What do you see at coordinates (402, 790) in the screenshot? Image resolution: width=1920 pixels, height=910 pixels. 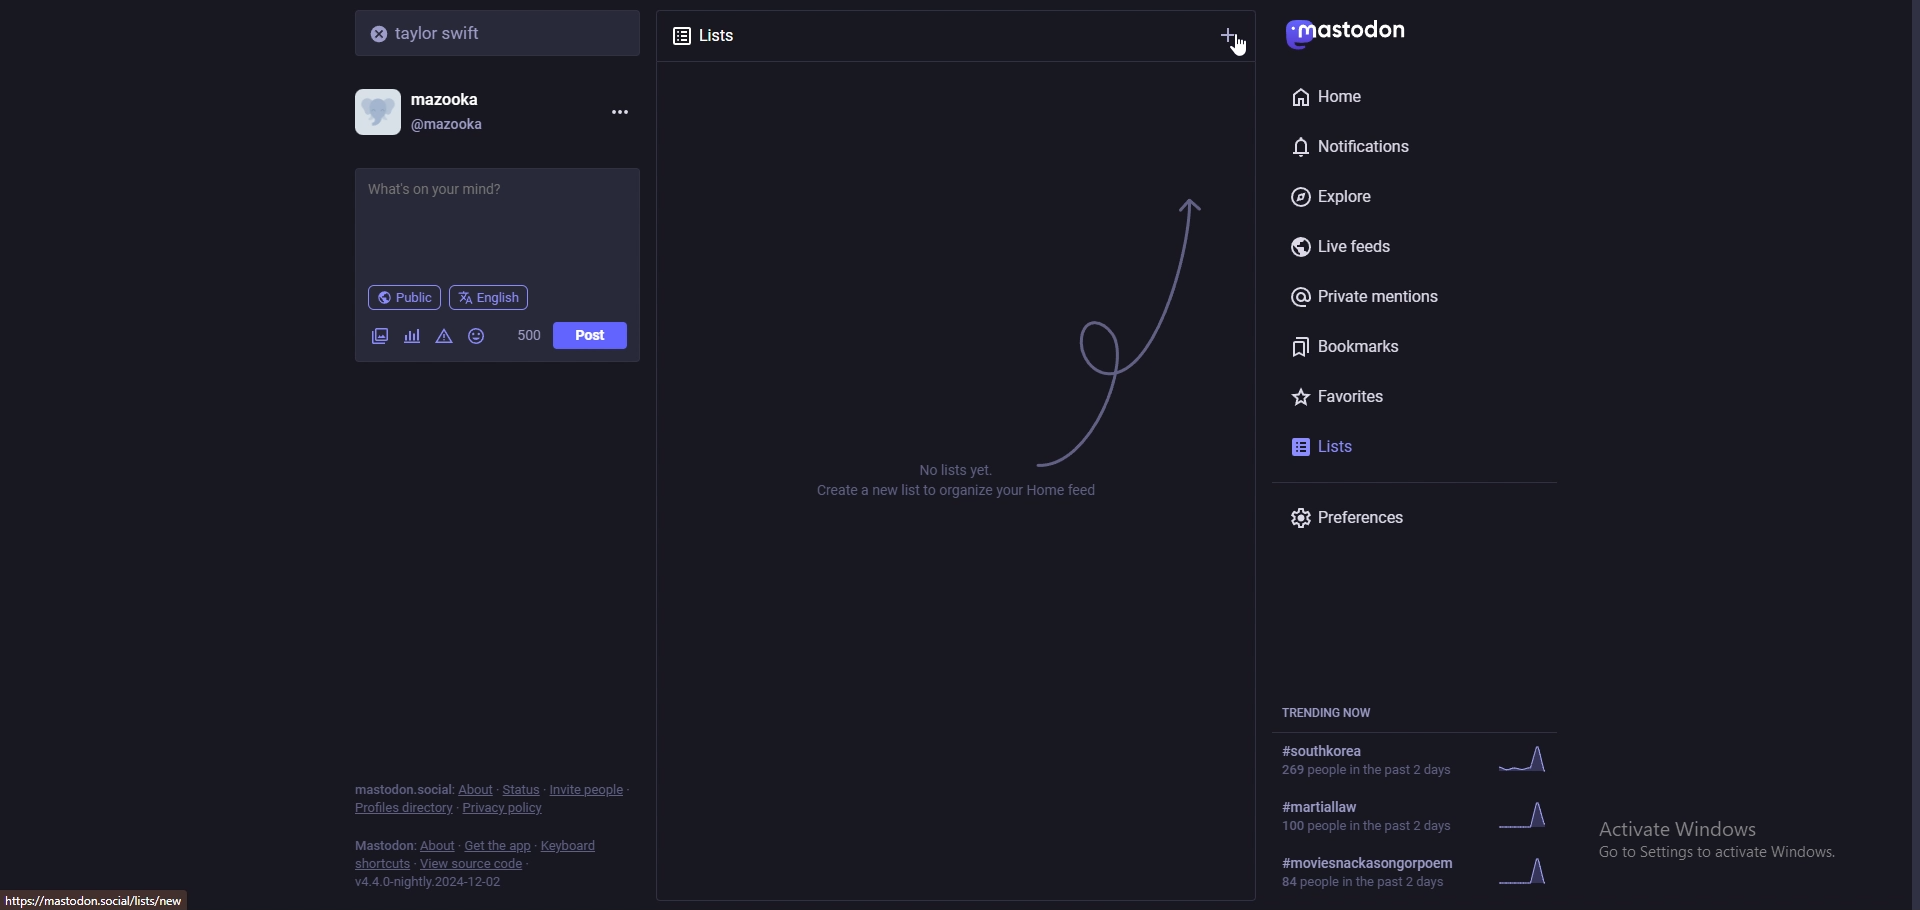 I see `mastodon social` at bounding box center [402, 790].